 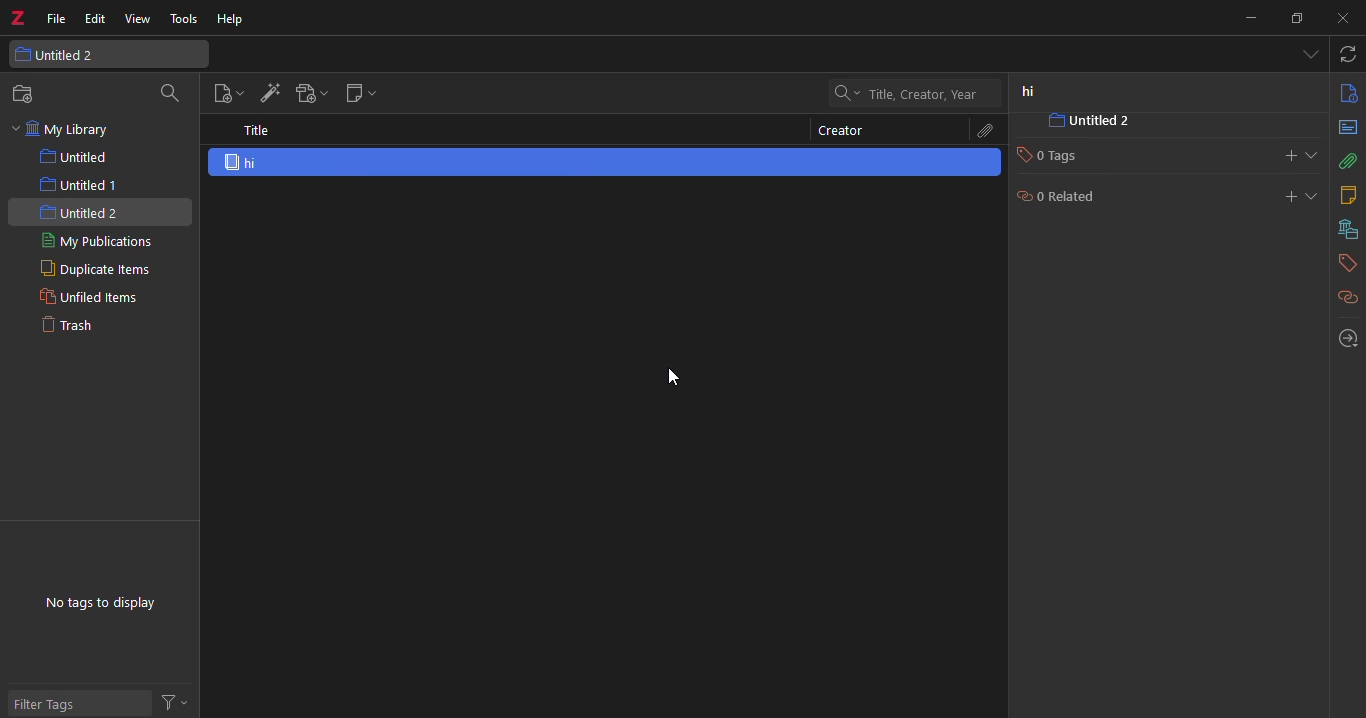 I want to click on actions, so click(x=179, y=701).